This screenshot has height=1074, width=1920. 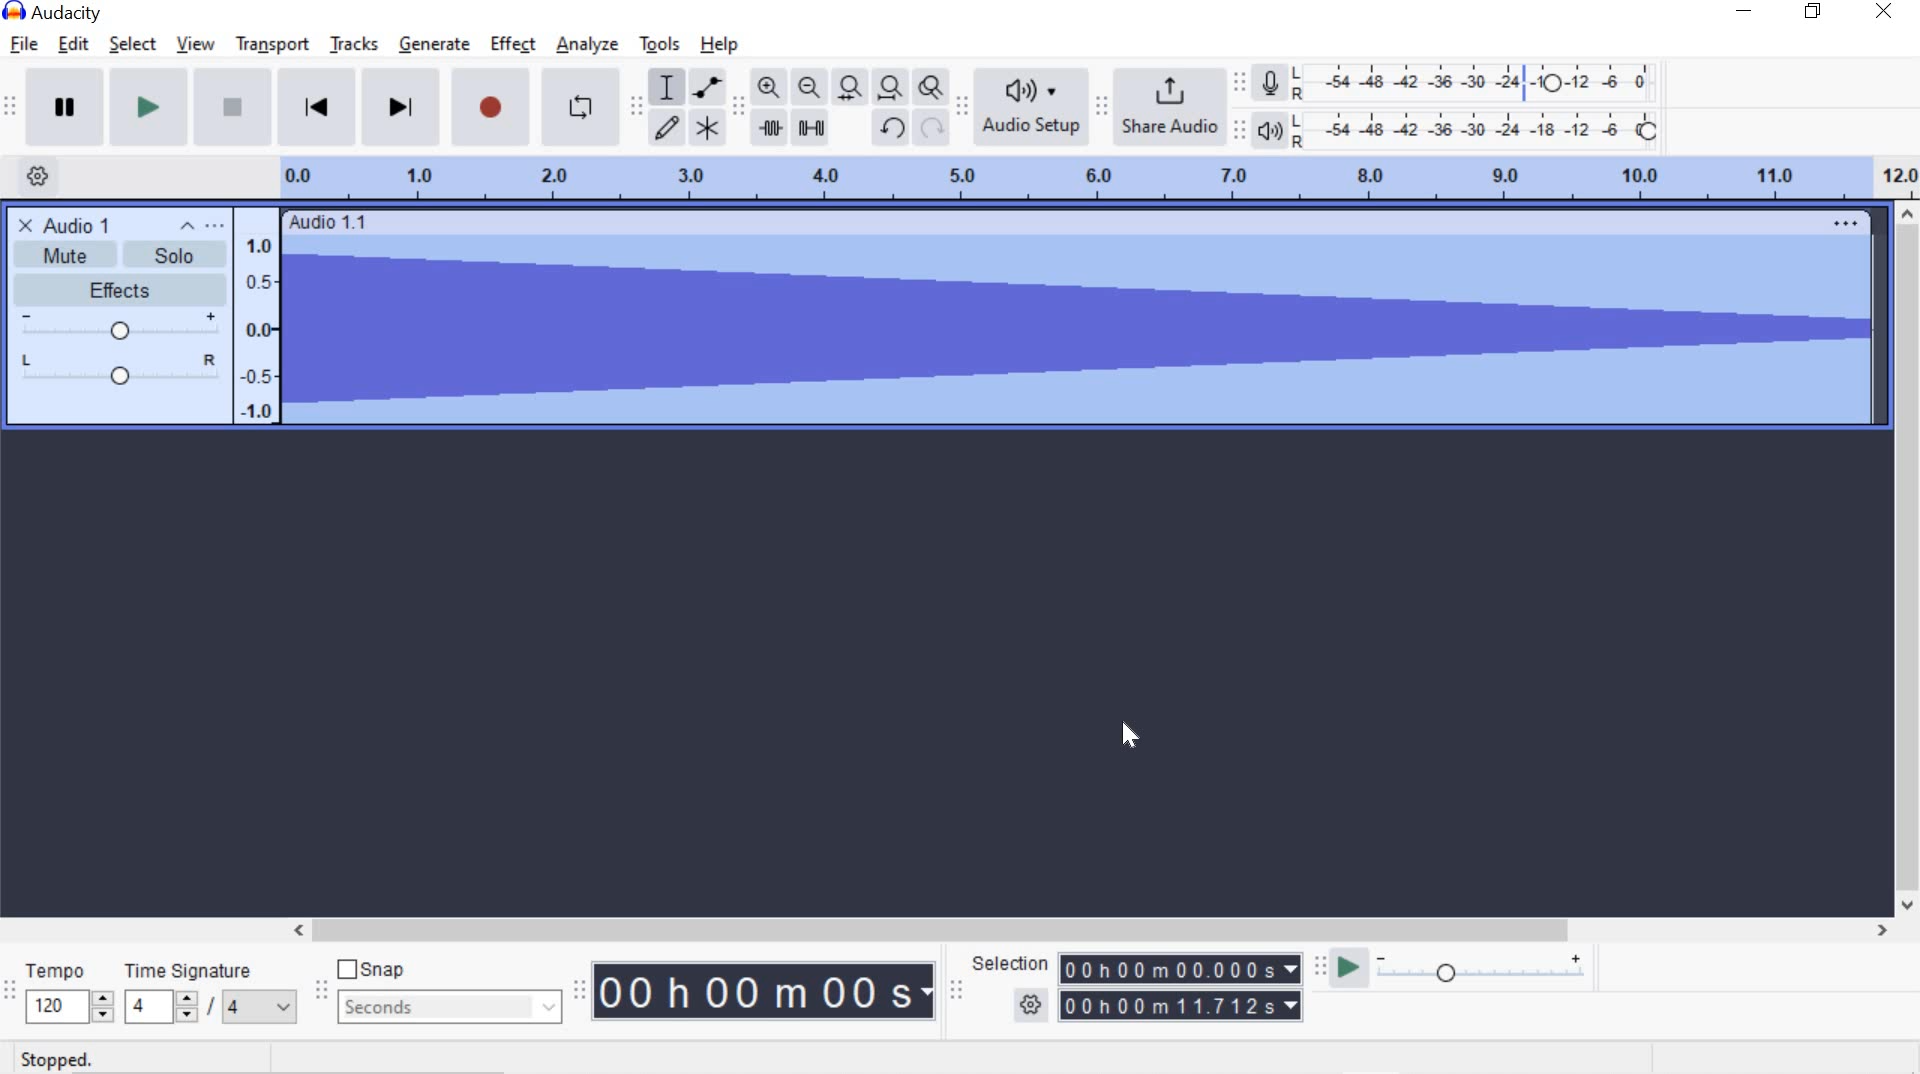 What do you see at coordinates (64, 105) in the screenshot?
I see `pause` at bounding box center [64, 105].